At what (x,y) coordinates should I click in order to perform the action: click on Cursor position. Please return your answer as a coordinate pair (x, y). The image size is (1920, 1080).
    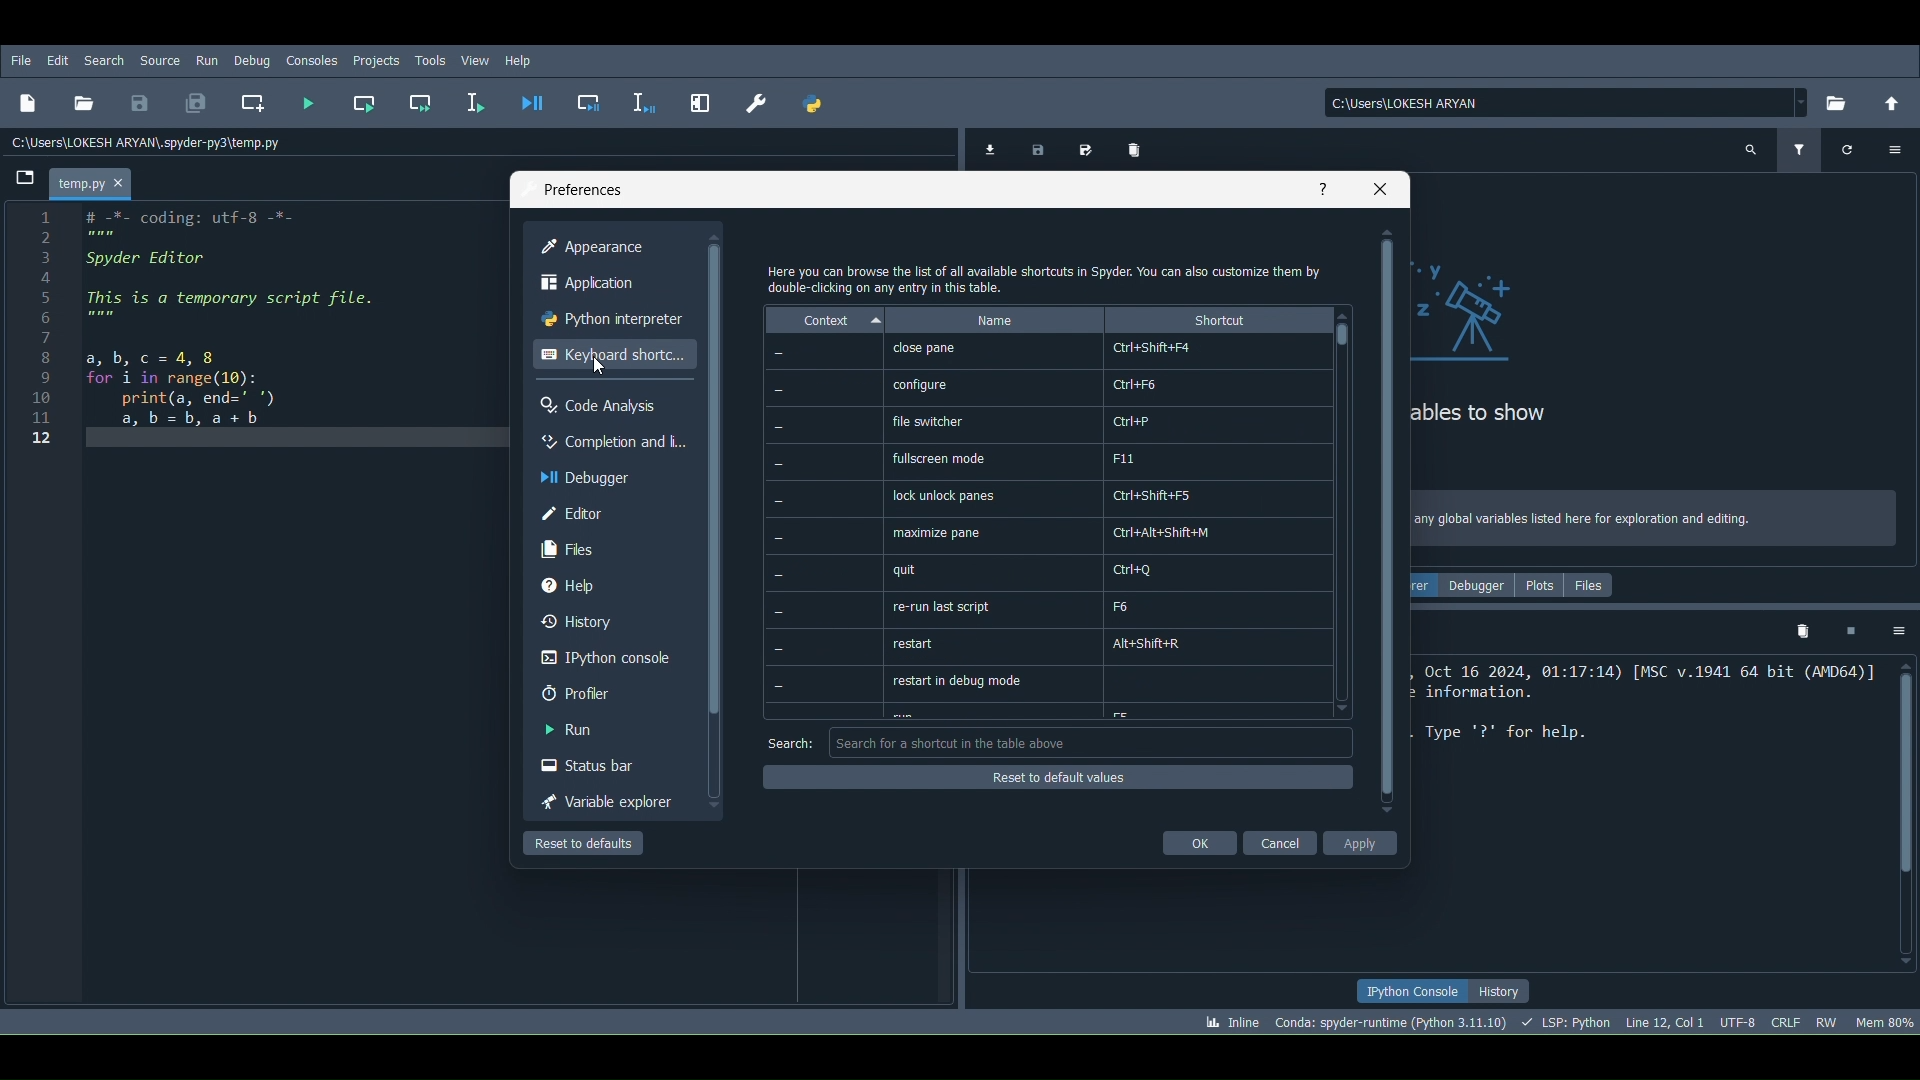
    Looking at the image, I should click on (1662, 1020).